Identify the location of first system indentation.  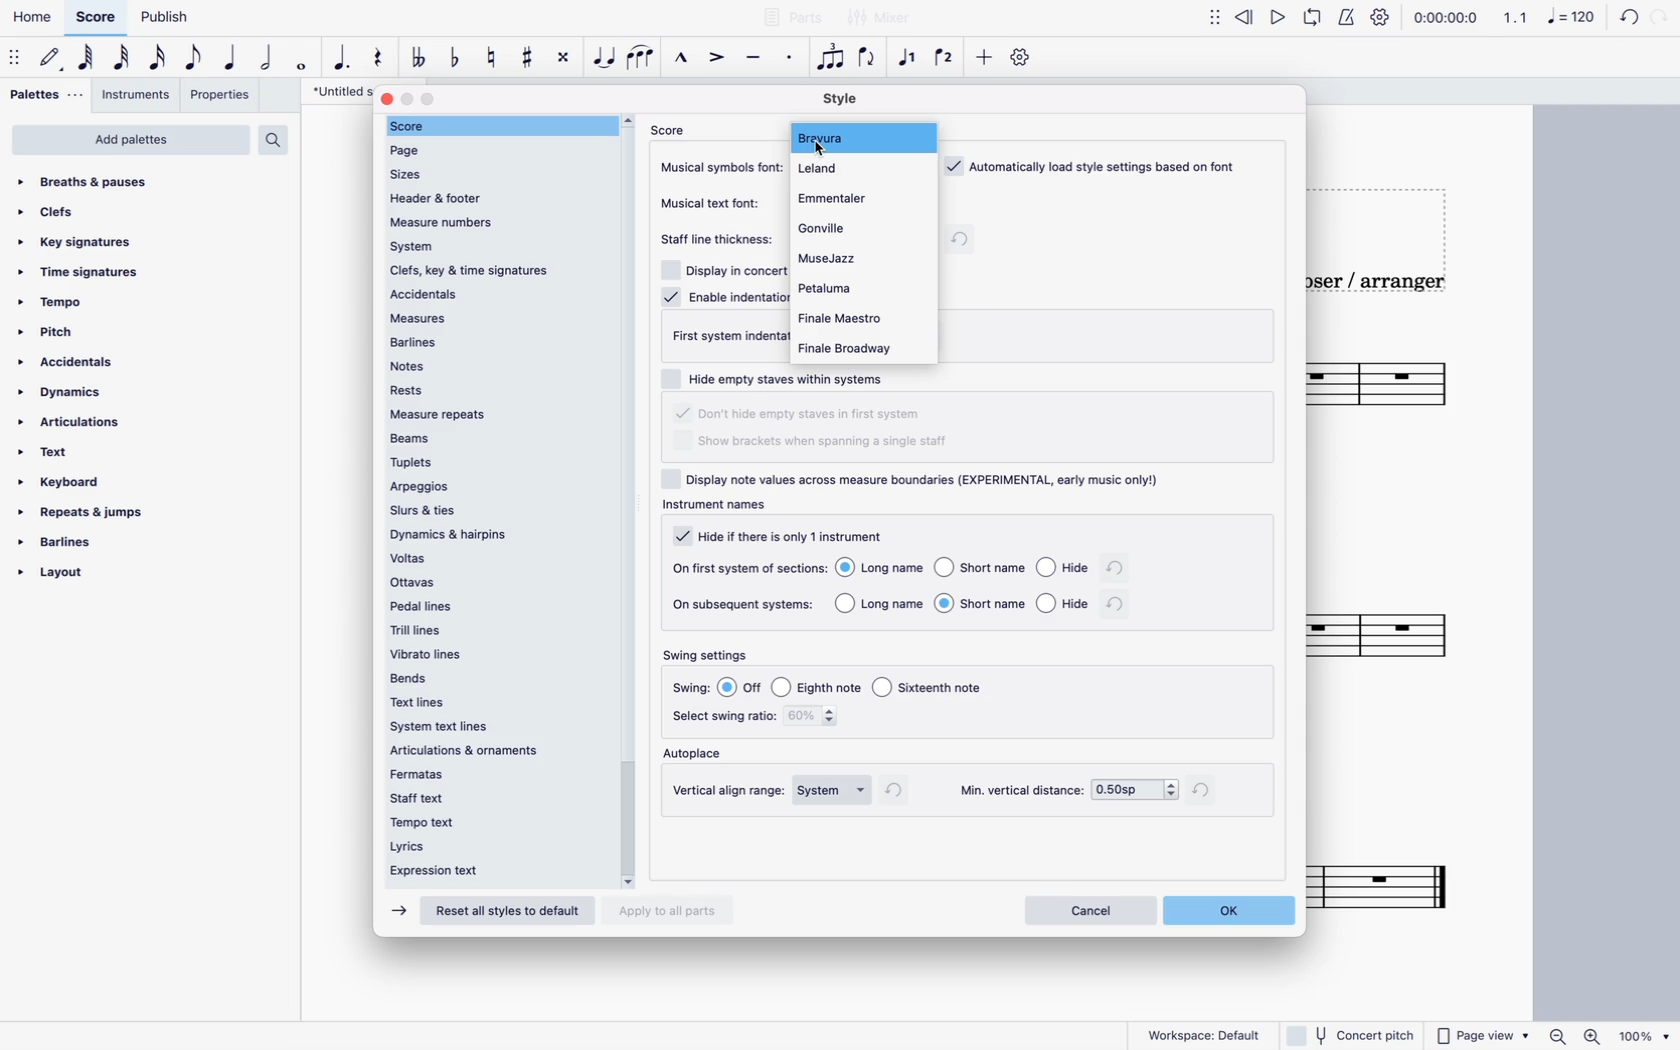
(731, 335).